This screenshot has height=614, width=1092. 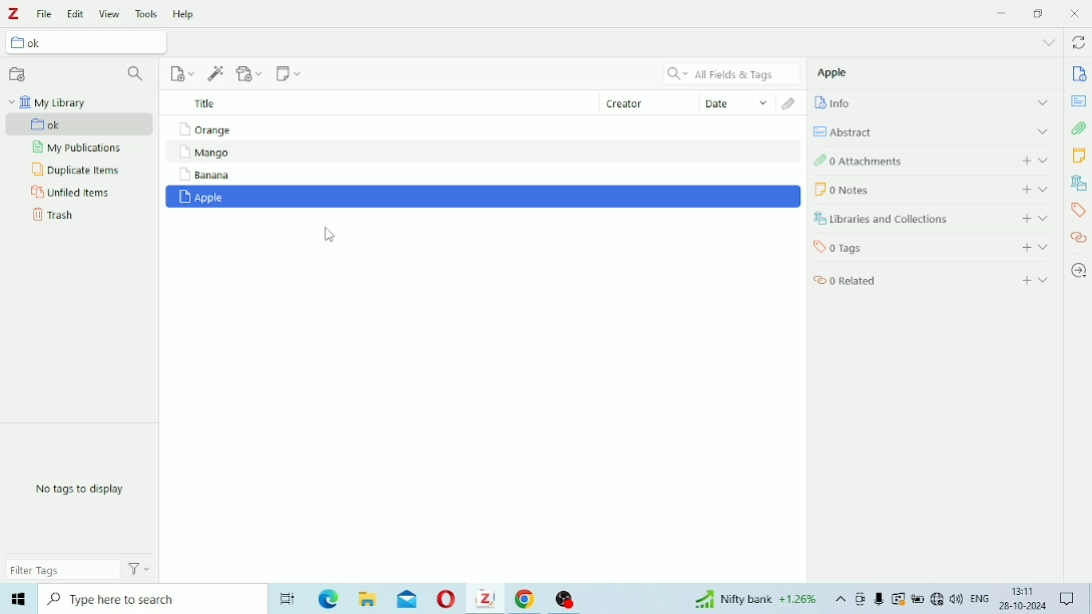 What do you see at coordinates (51, 102) in the screenshot?
I see `My Library` at bounding box center [51, 102].